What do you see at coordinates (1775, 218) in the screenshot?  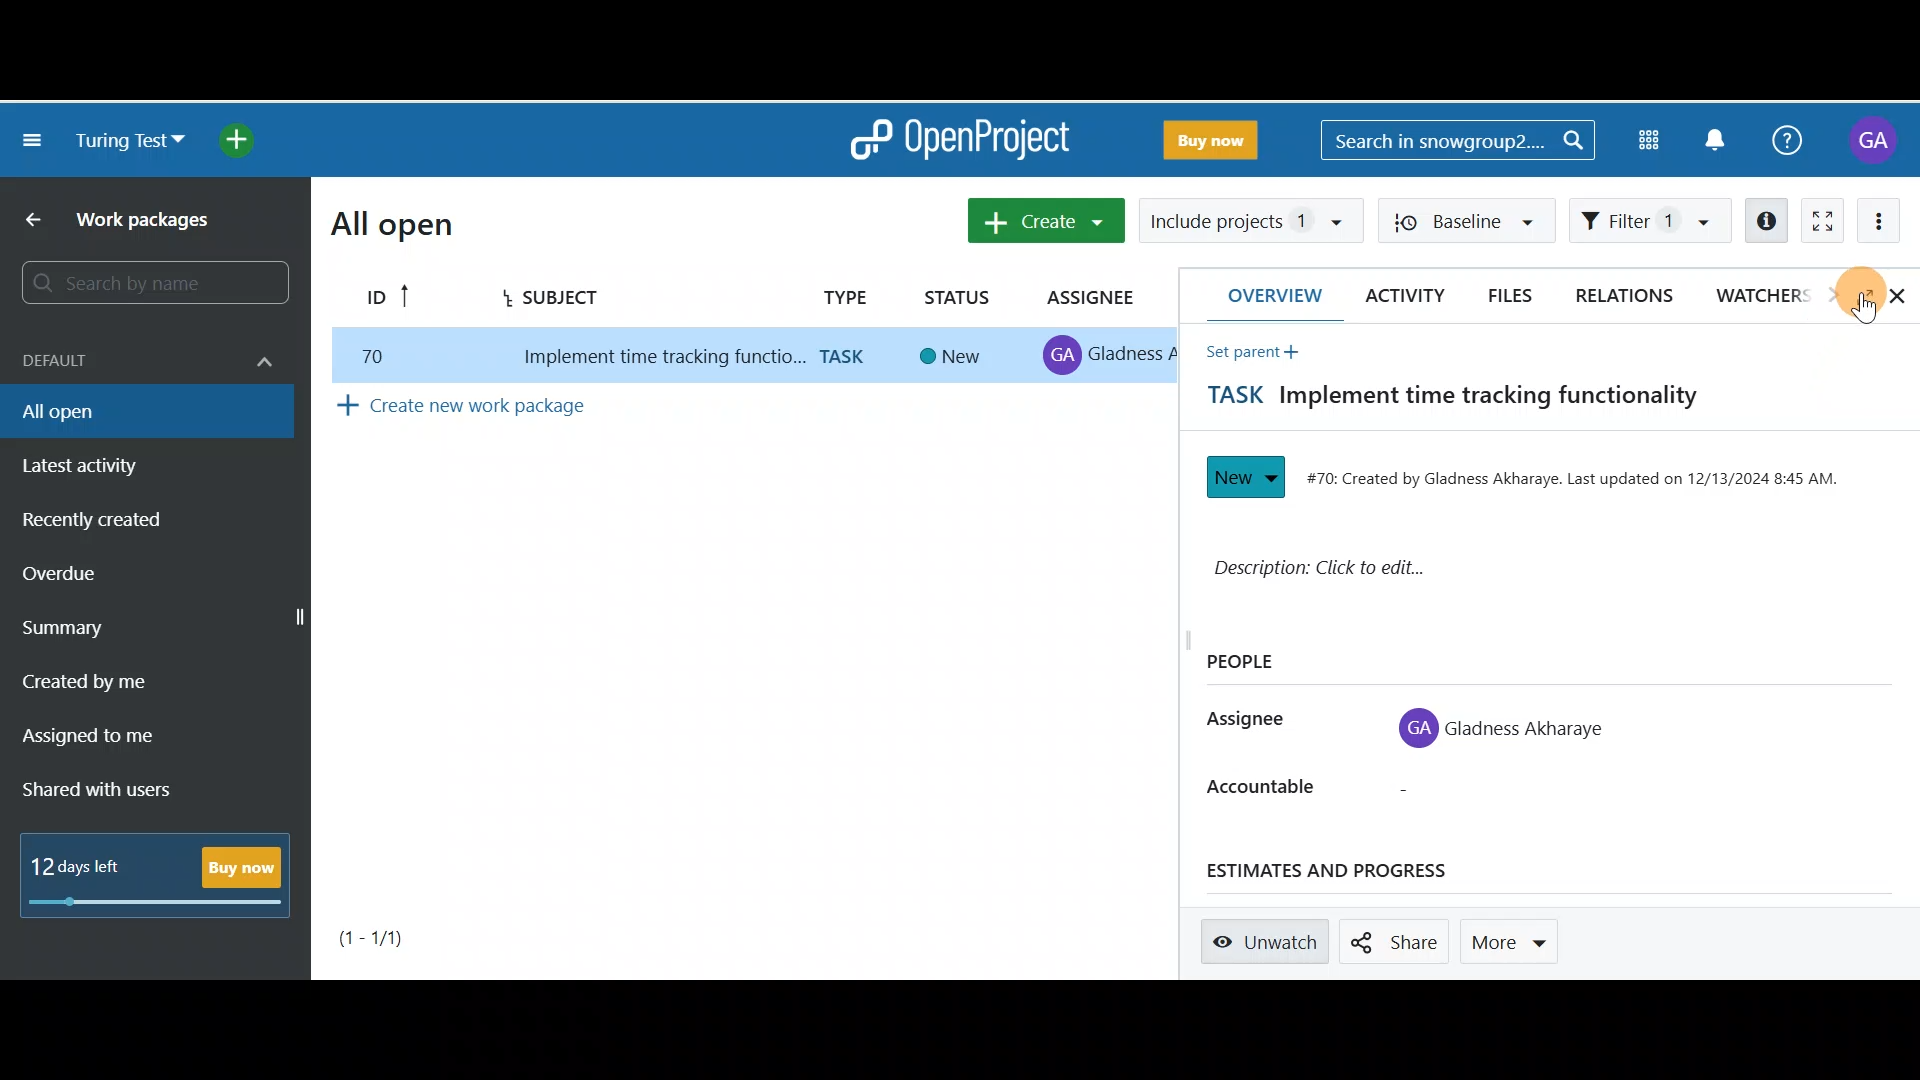 I see `Open details view` at bounding box center [1775, 218].